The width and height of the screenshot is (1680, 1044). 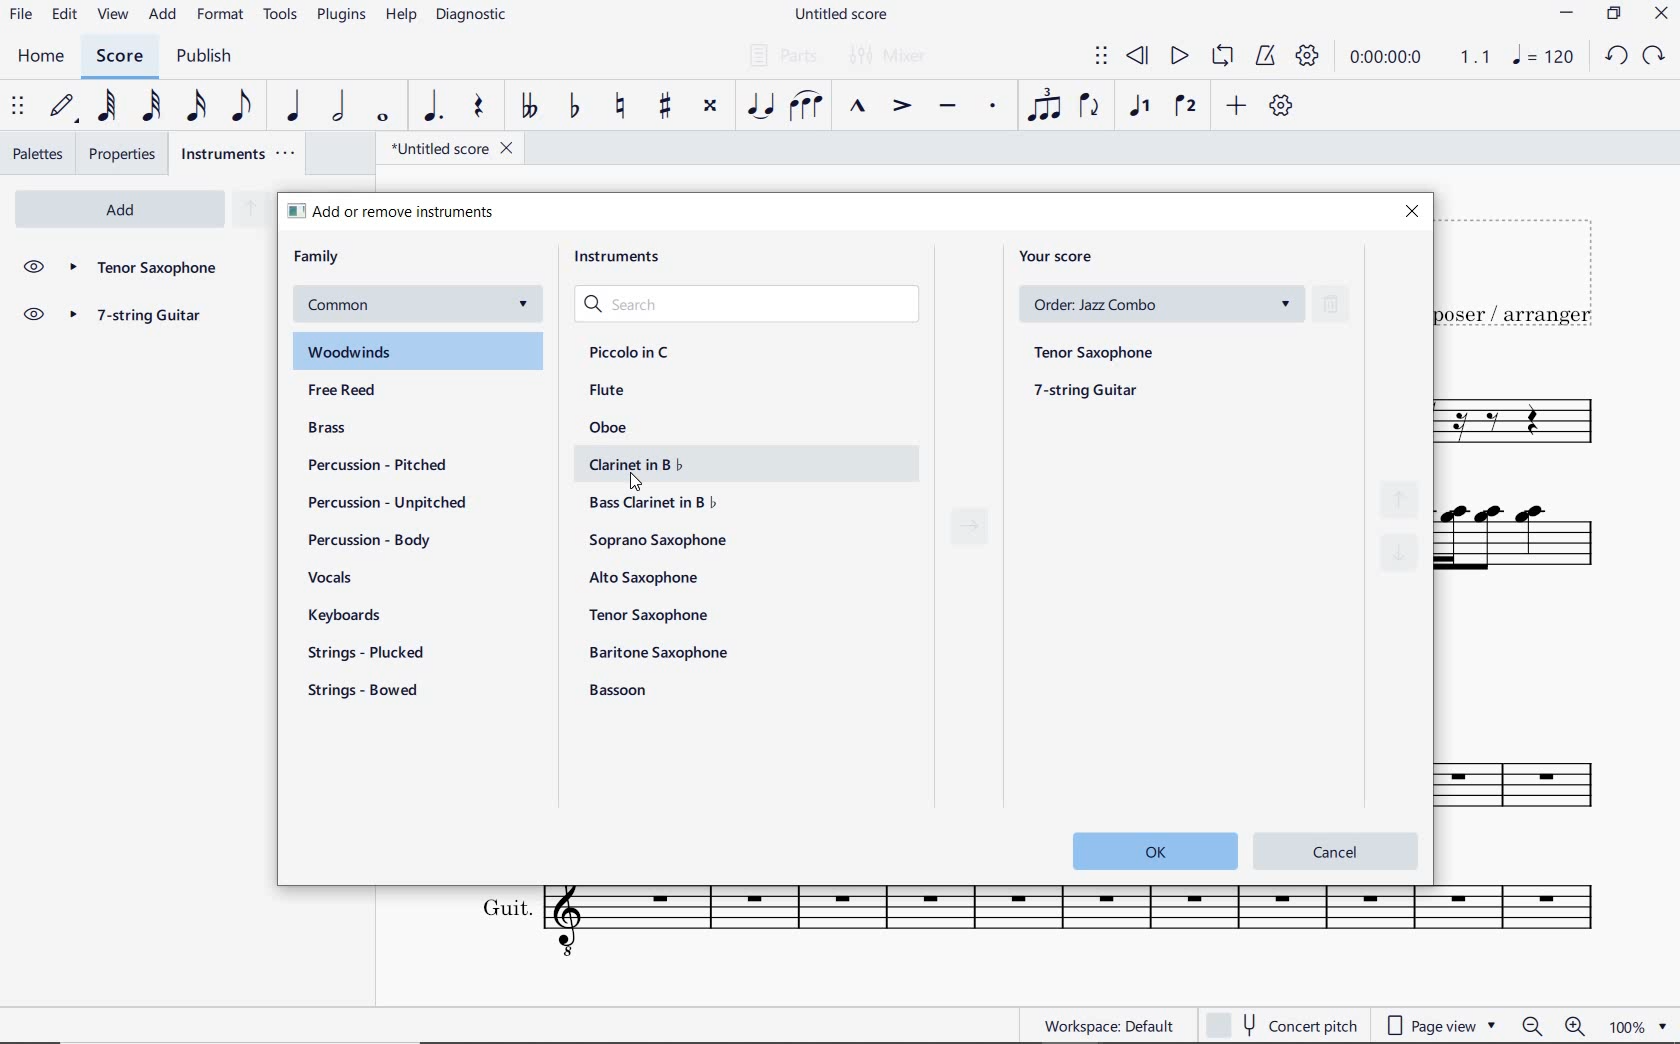 What do you see at coordinates (1617, 15) in the screenshot?
I see `RESTORE DOWN` at bounding box center [1617, 15].